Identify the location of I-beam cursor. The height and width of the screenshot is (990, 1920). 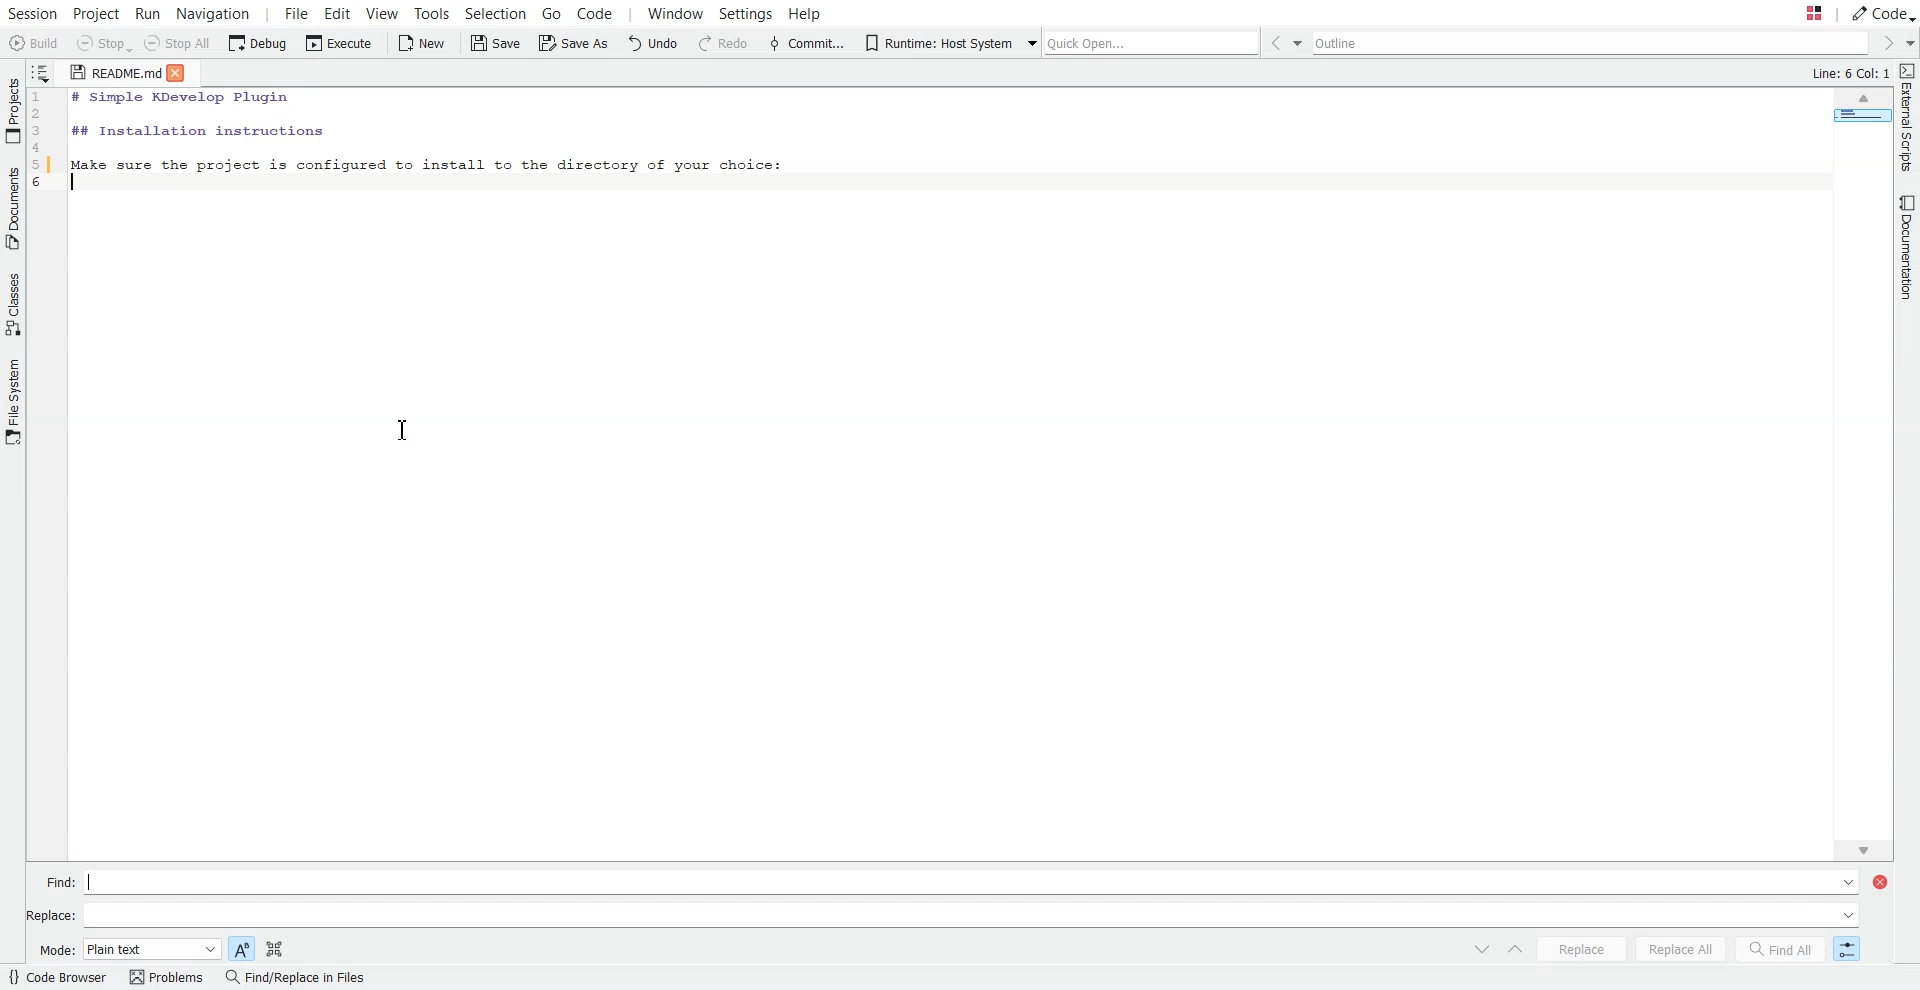
(405, 432).